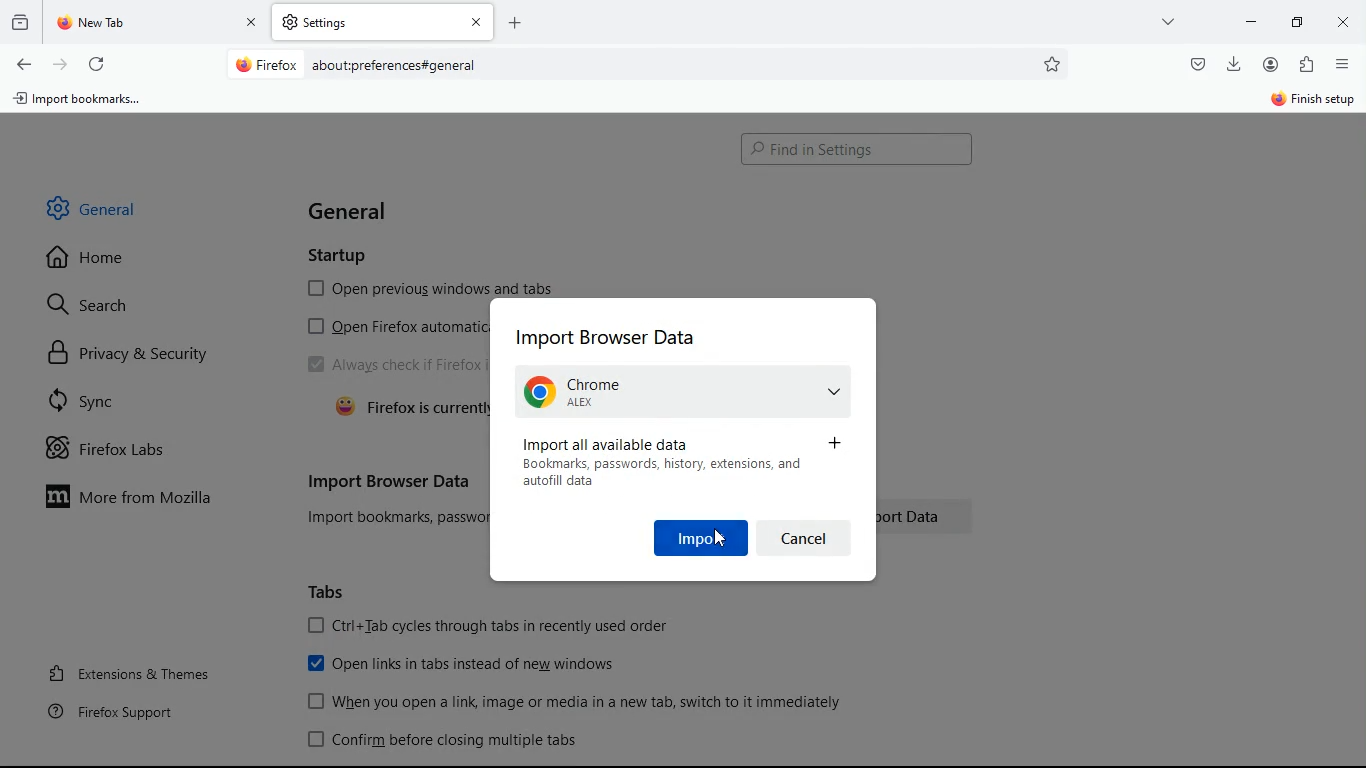  I want to click on more from mozilla, so click(143, 495).